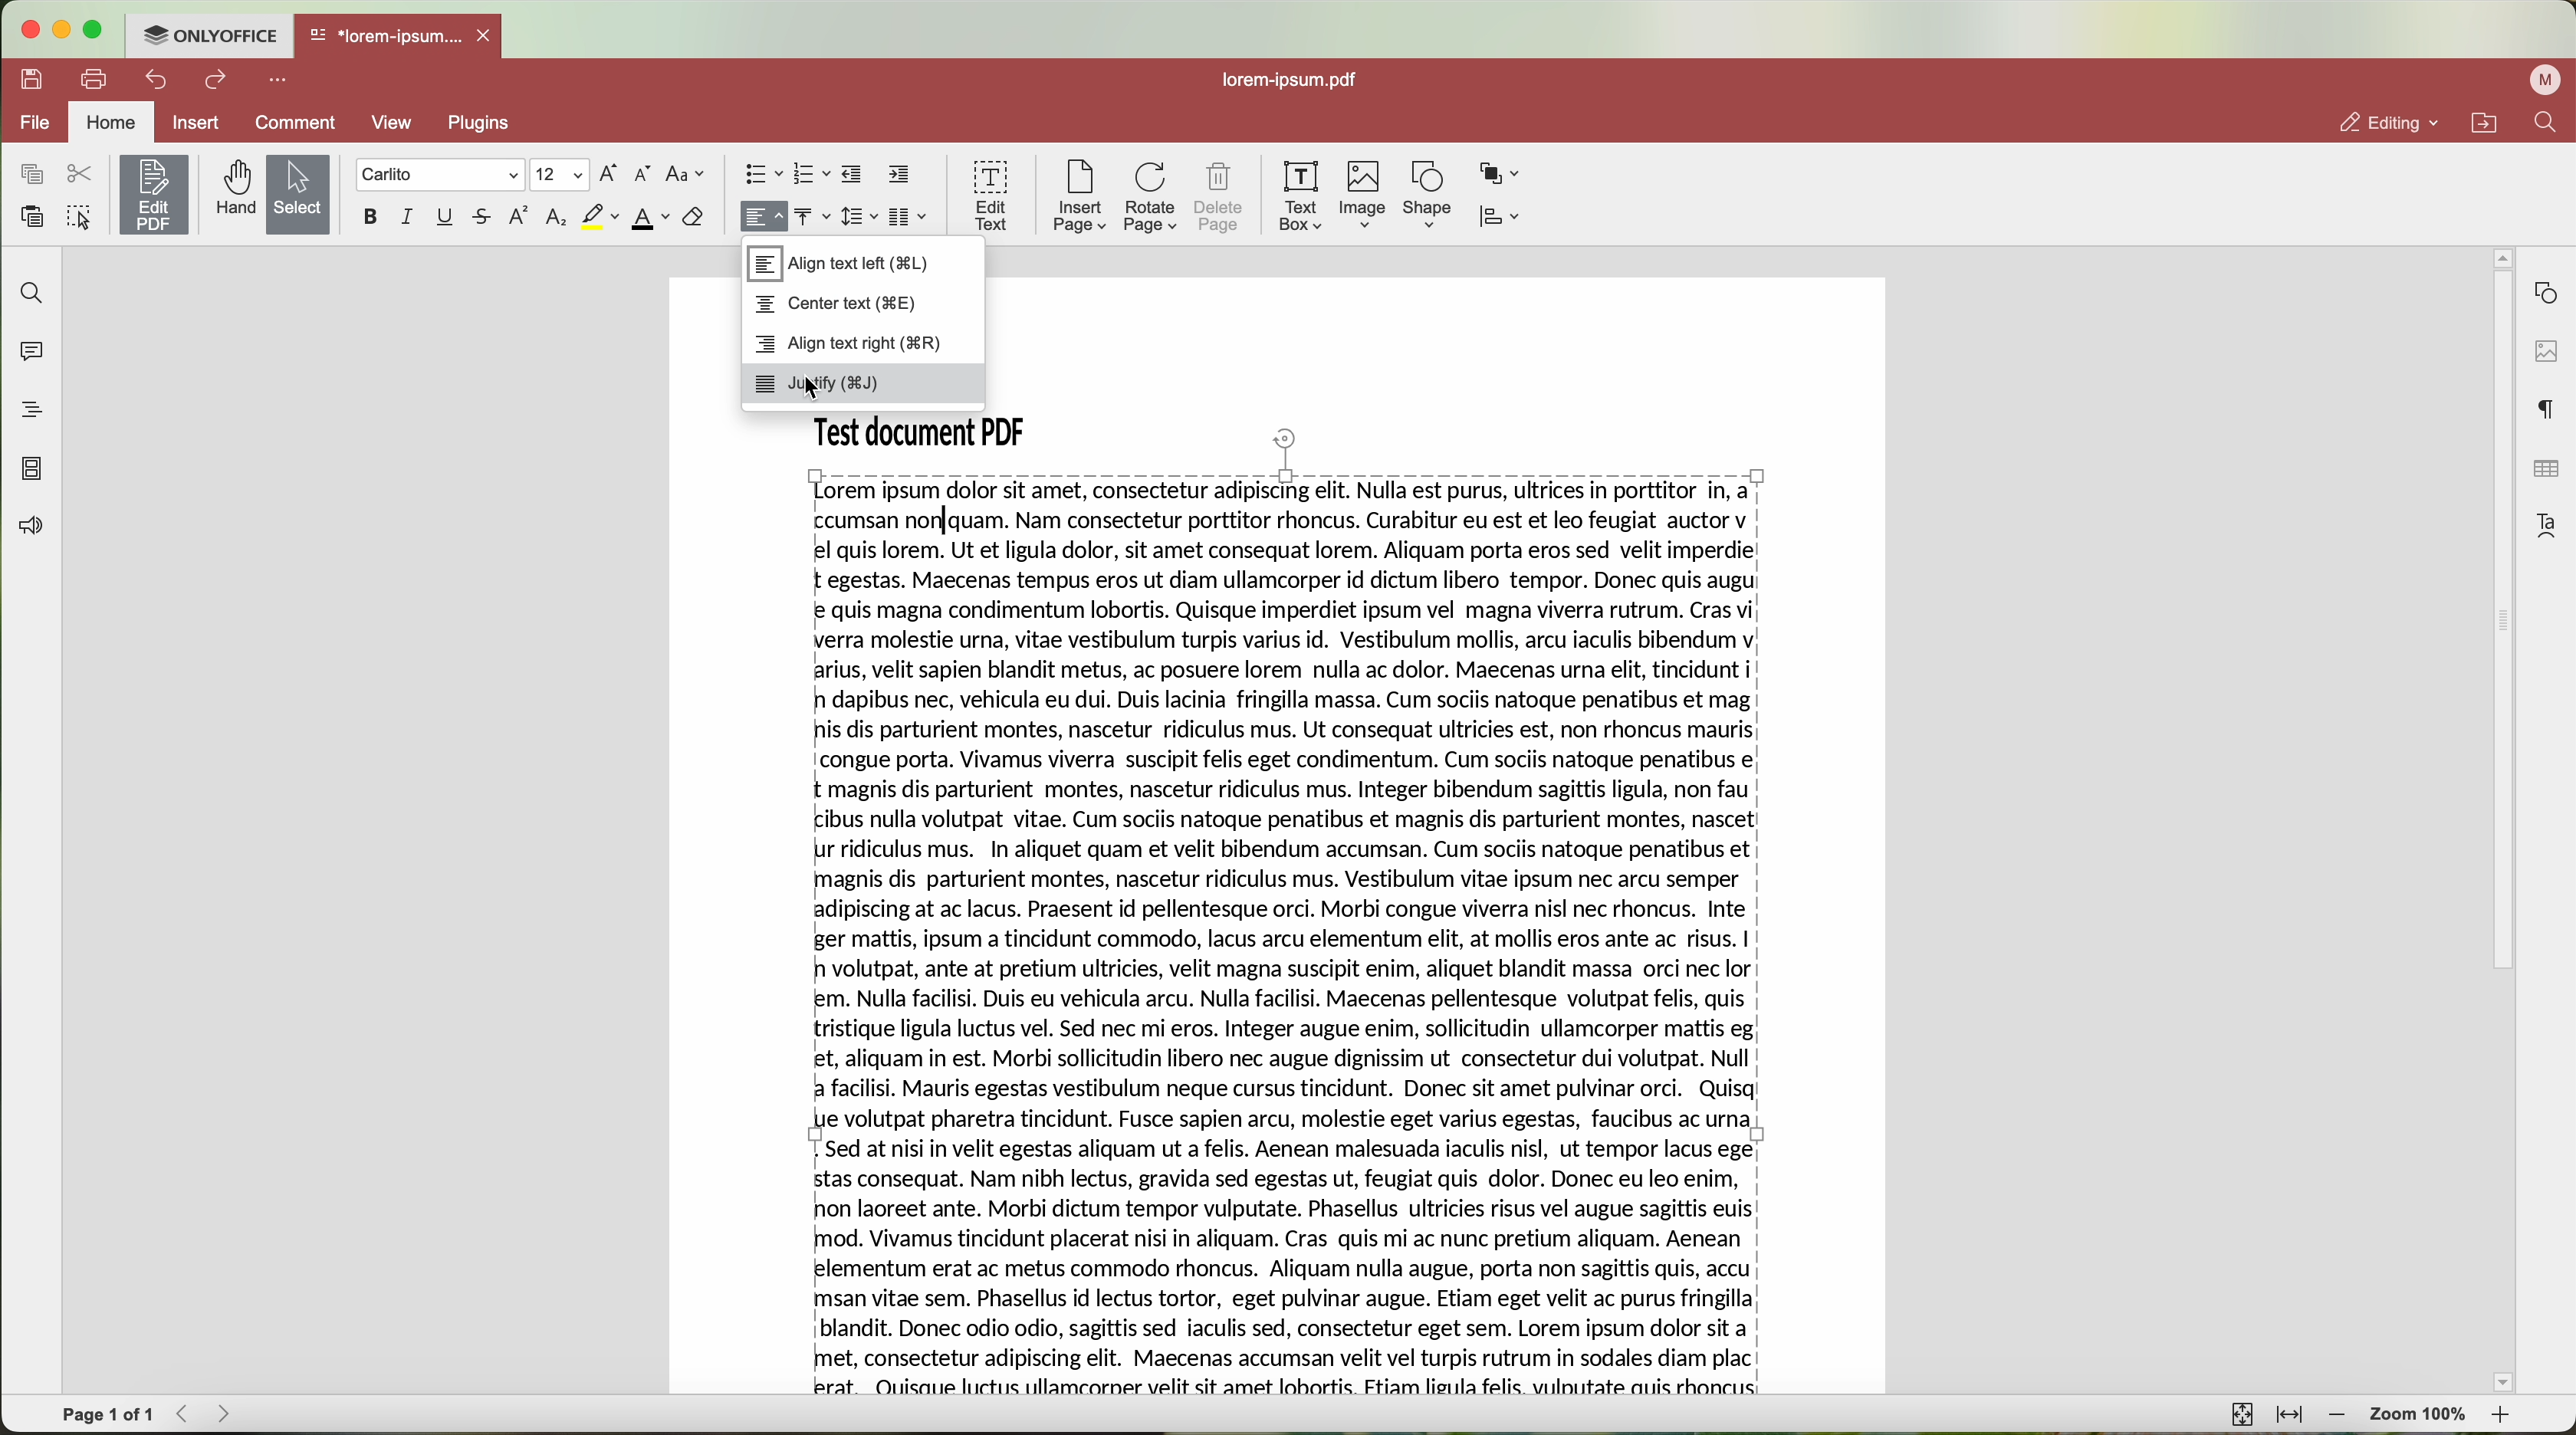  Describe the element at coordinates (1221, 200) in the screenshot. I see `delete page` at that location.